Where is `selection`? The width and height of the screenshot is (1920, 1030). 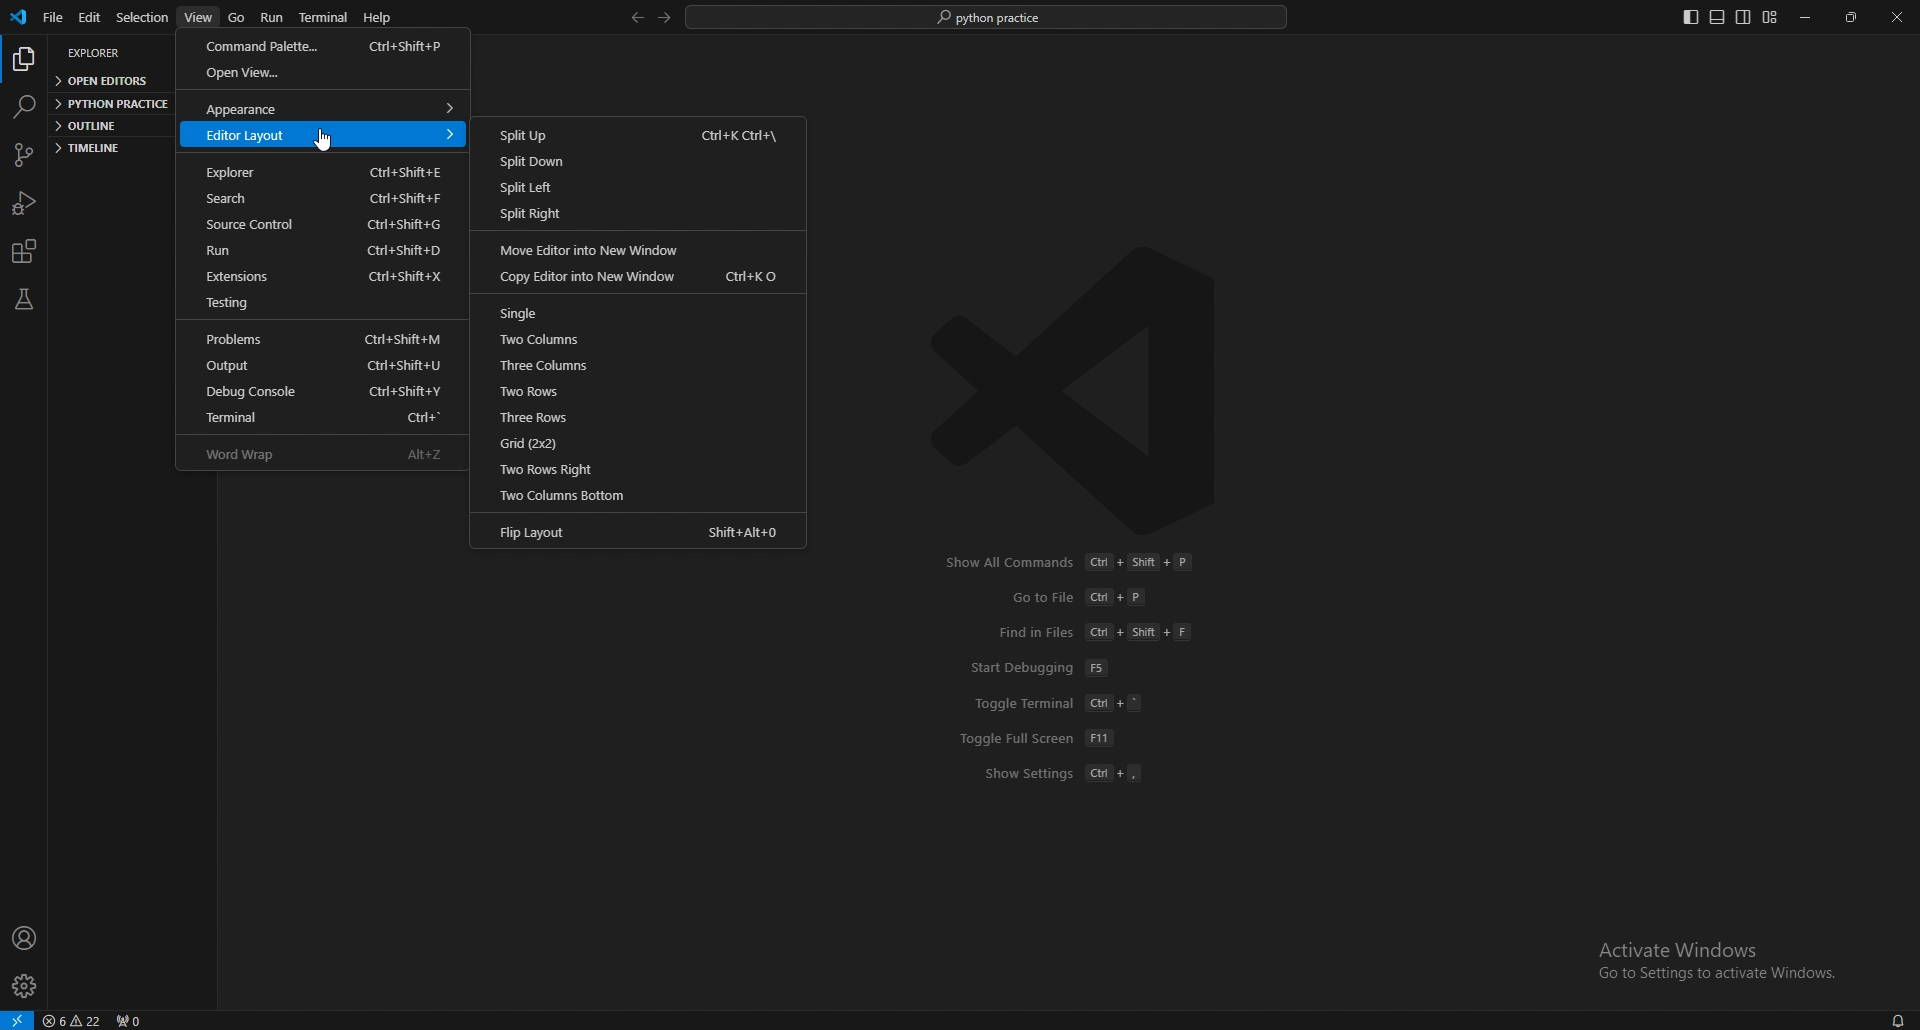 selection is located at coordinates (142, 17).